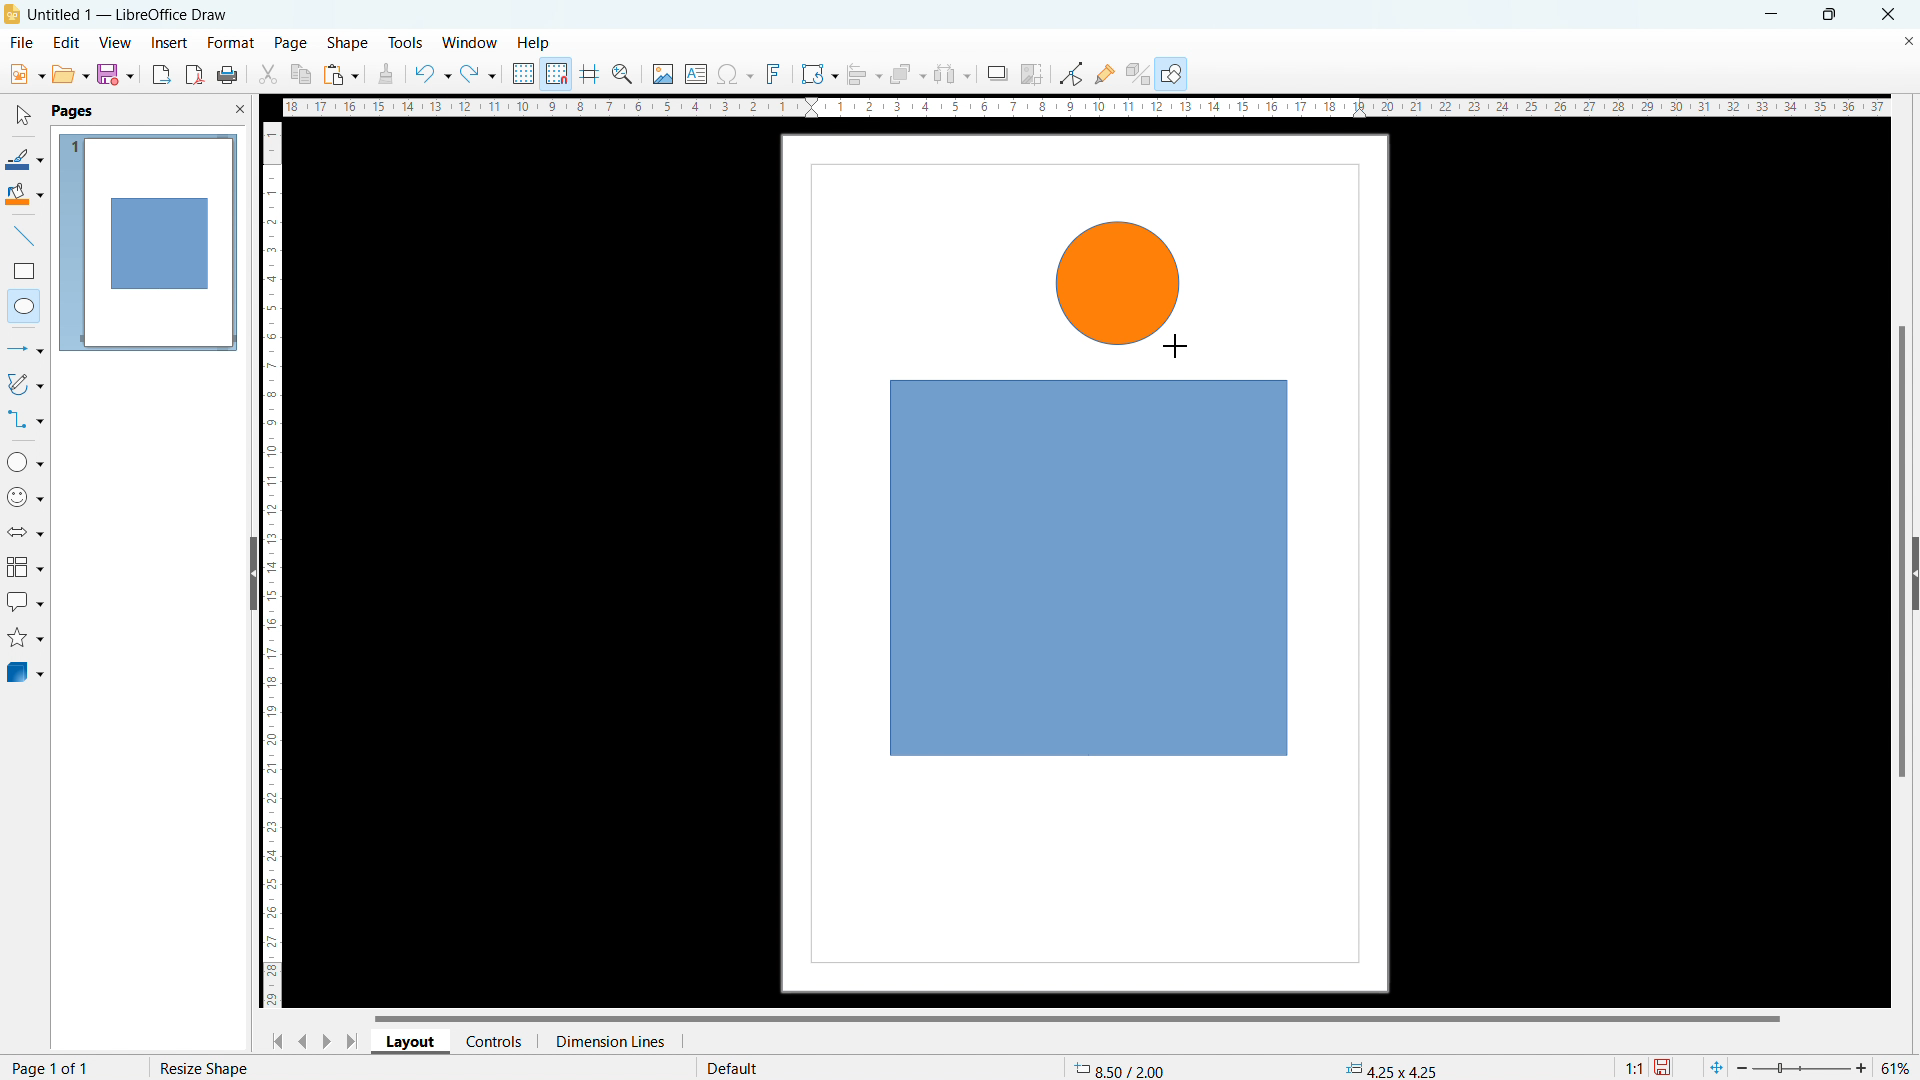  I want to click on shadow, so click(996, 74).